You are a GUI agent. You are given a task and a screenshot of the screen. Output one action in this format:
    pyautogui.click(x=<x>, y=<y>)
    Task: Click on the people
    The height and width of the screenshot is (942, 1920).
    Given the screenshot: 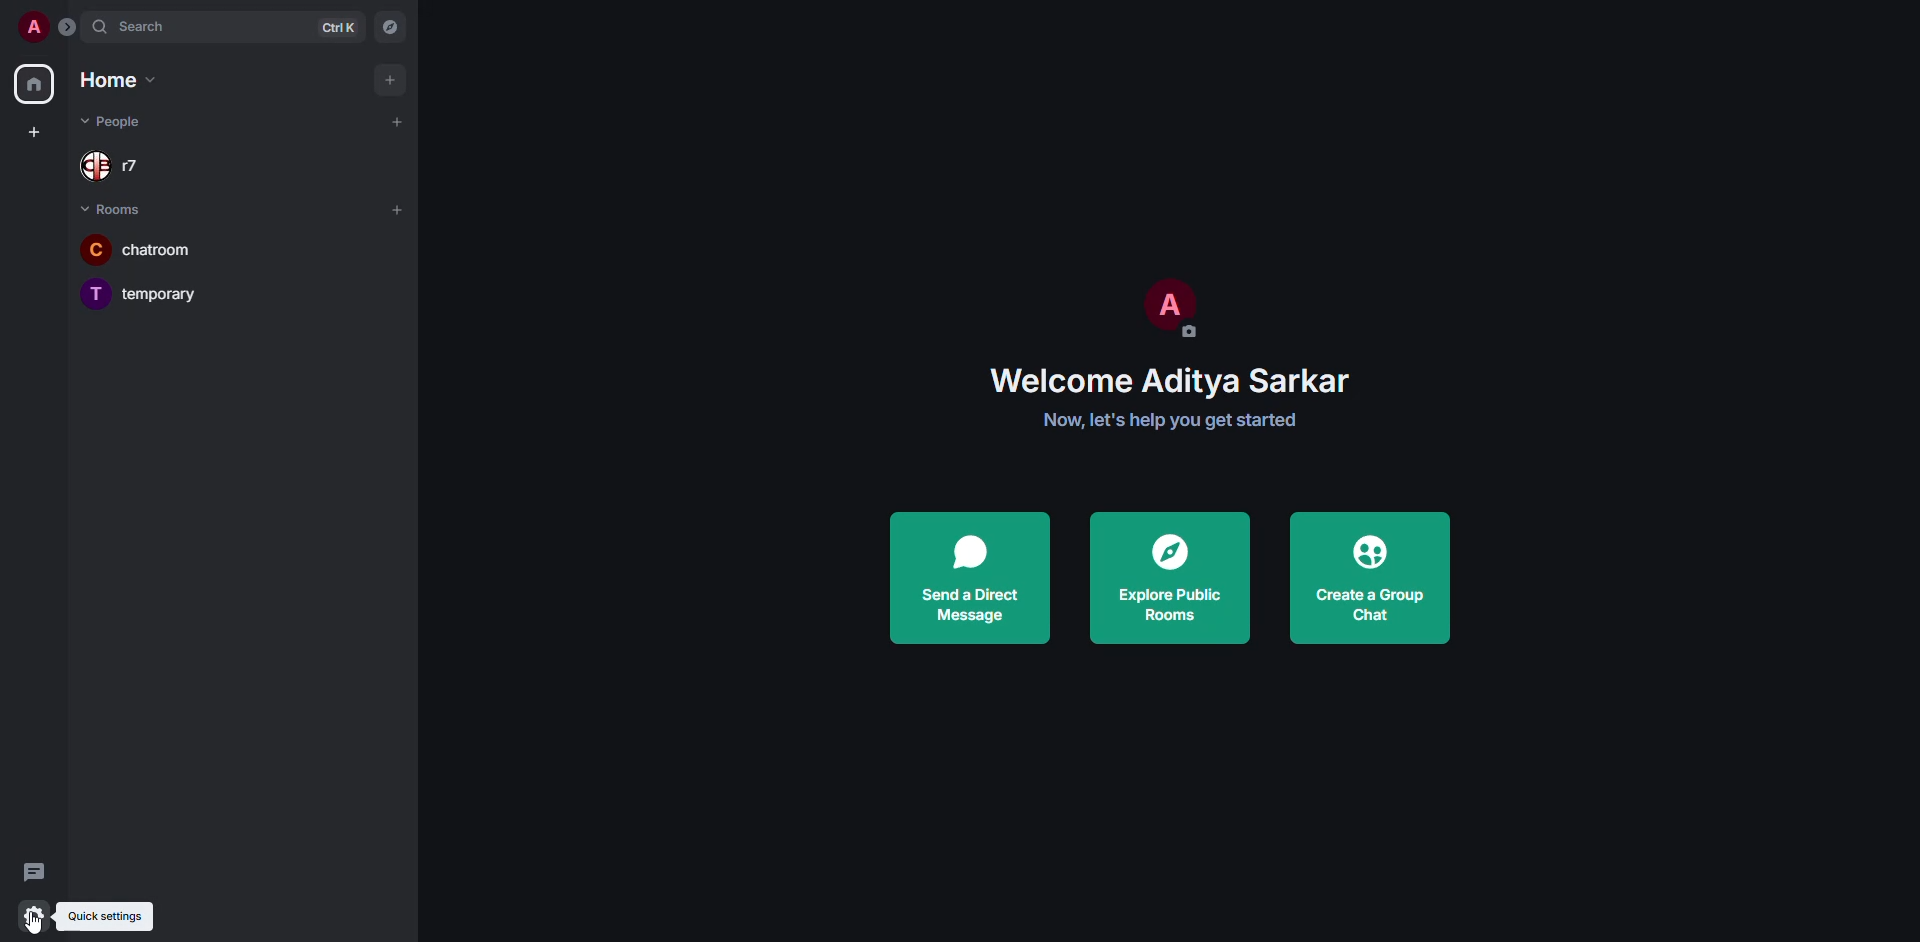 What is the action you would take?
    pyautogui.click(x=116, y=120)
    